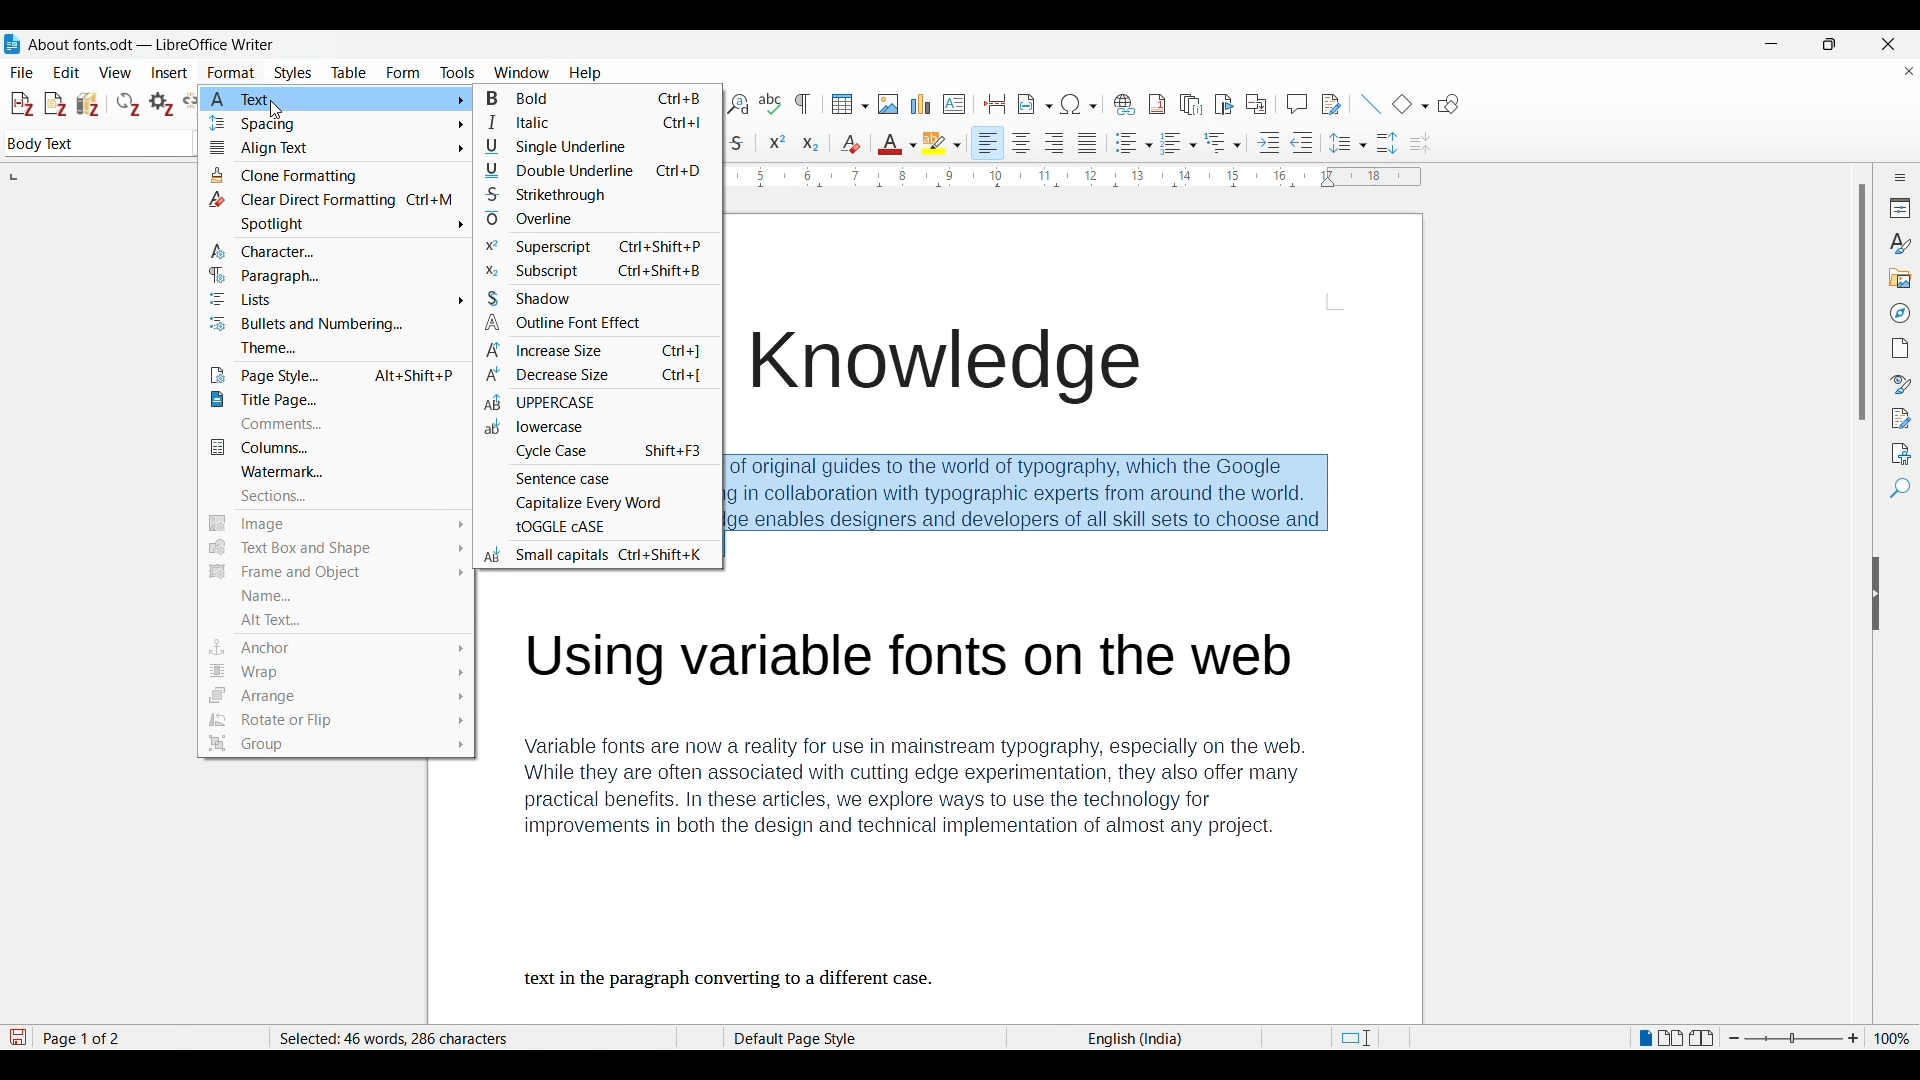  What do you see at coordinates (592, 273) in the screenshot?
I see `subscript` at bounding box center [592, 273].